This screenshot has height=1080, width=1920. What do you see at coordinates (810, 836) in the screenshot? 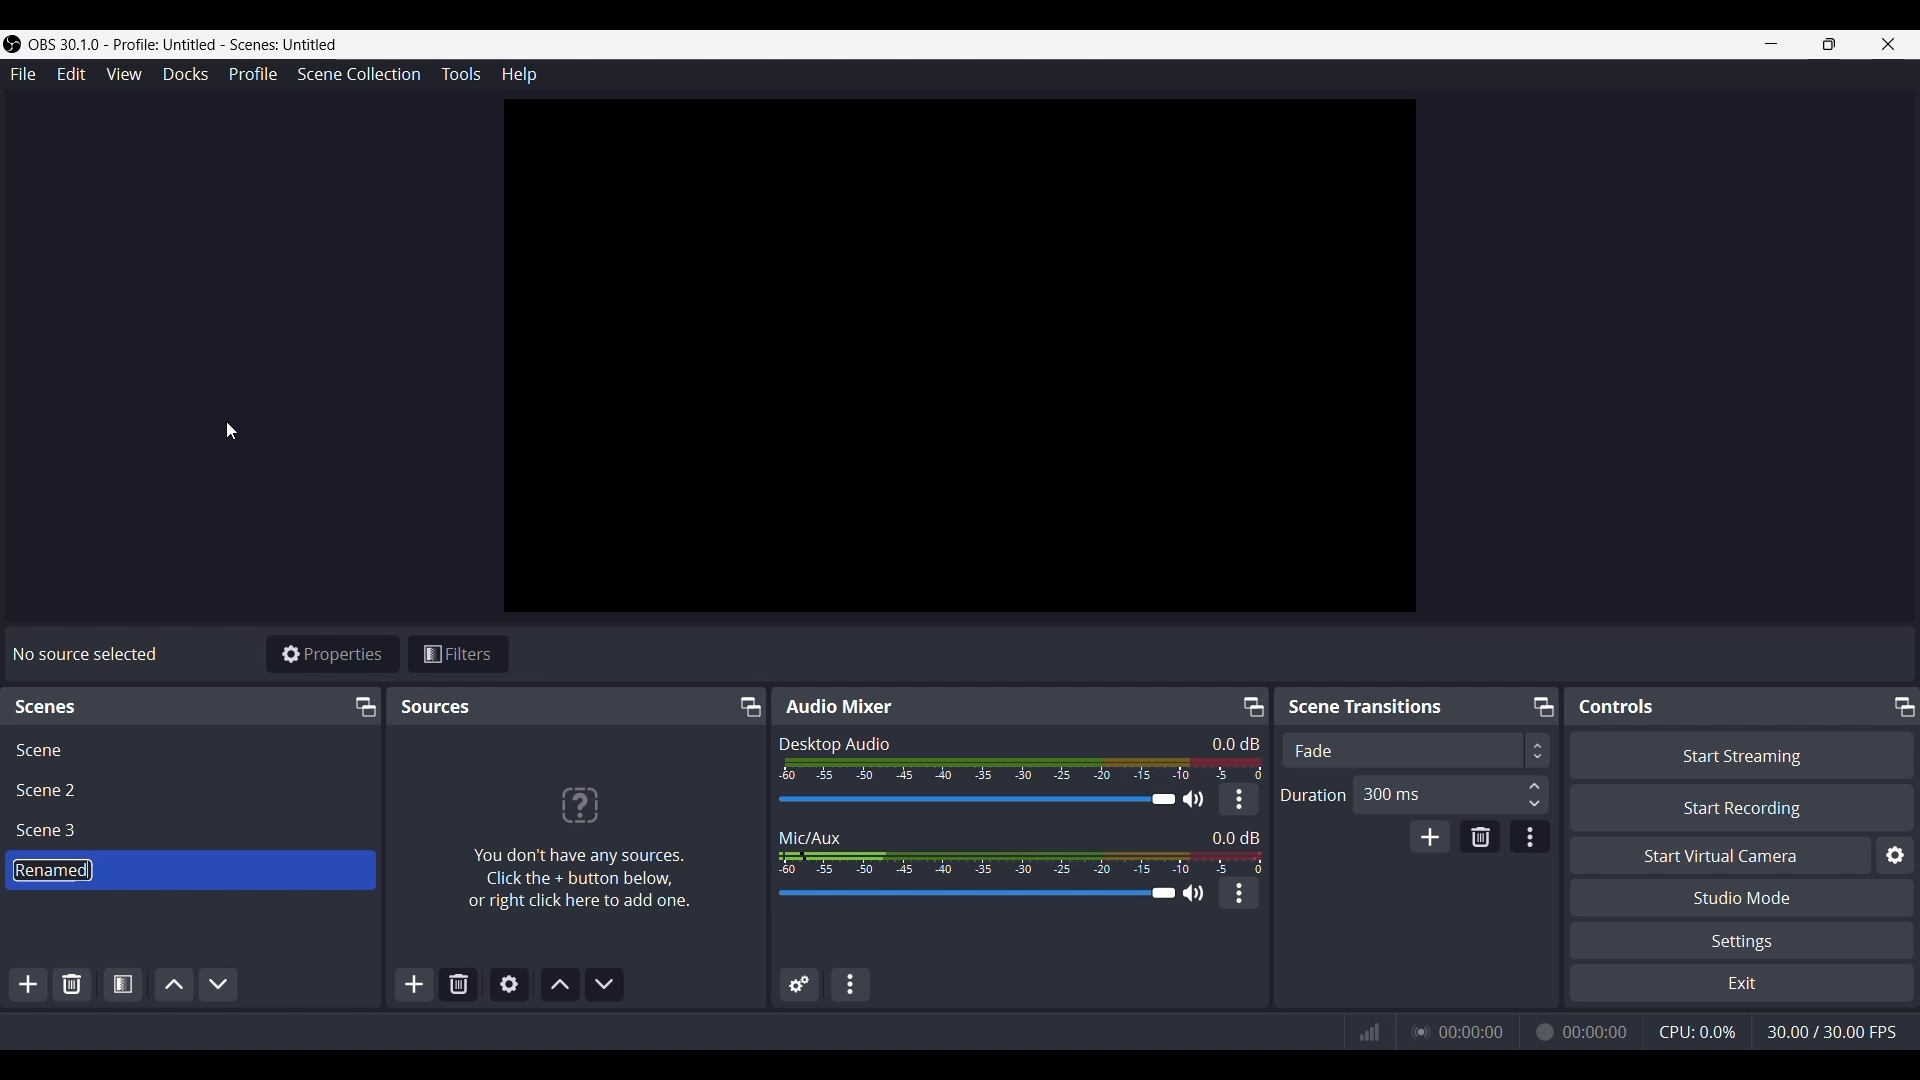
I see `Mic/Aux` at bounding box center [810, 836].